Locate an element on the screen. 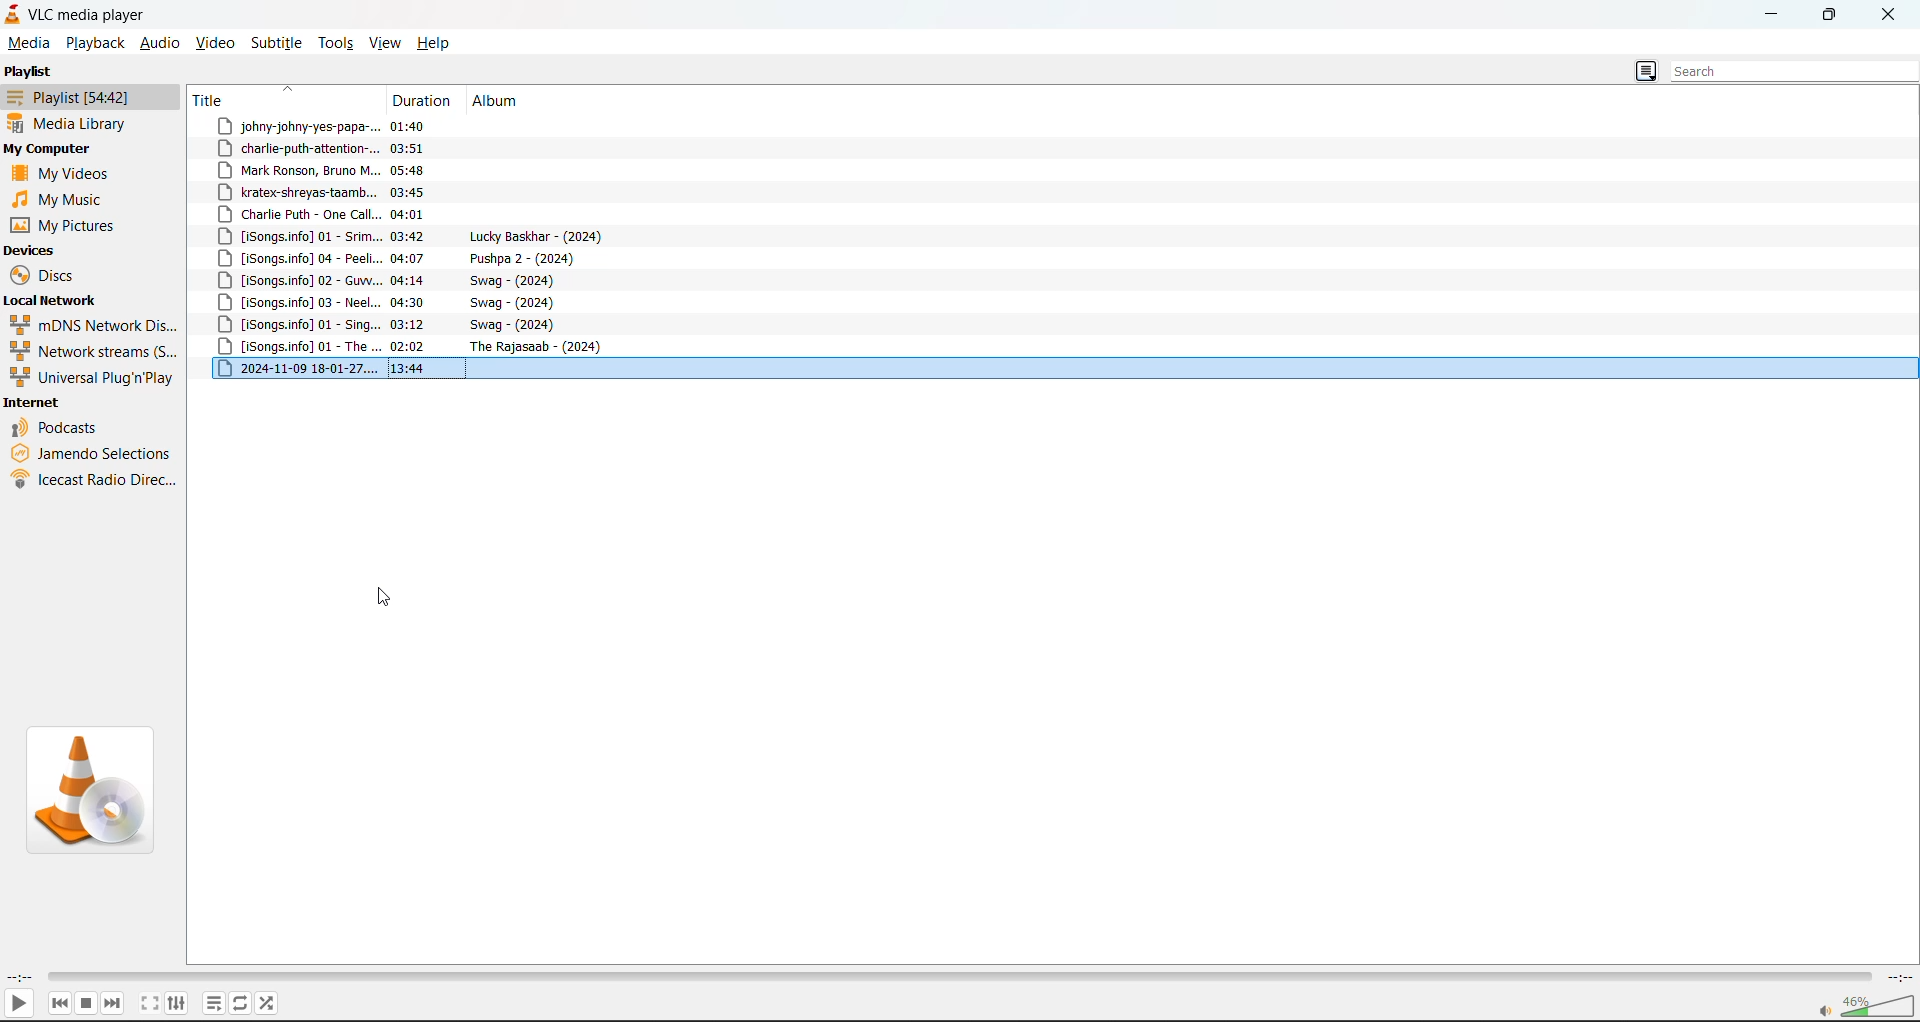 The height and width of the screenshot is (1022, 1920). track 7 title, duration and album details is located at coordinates (400, 258).